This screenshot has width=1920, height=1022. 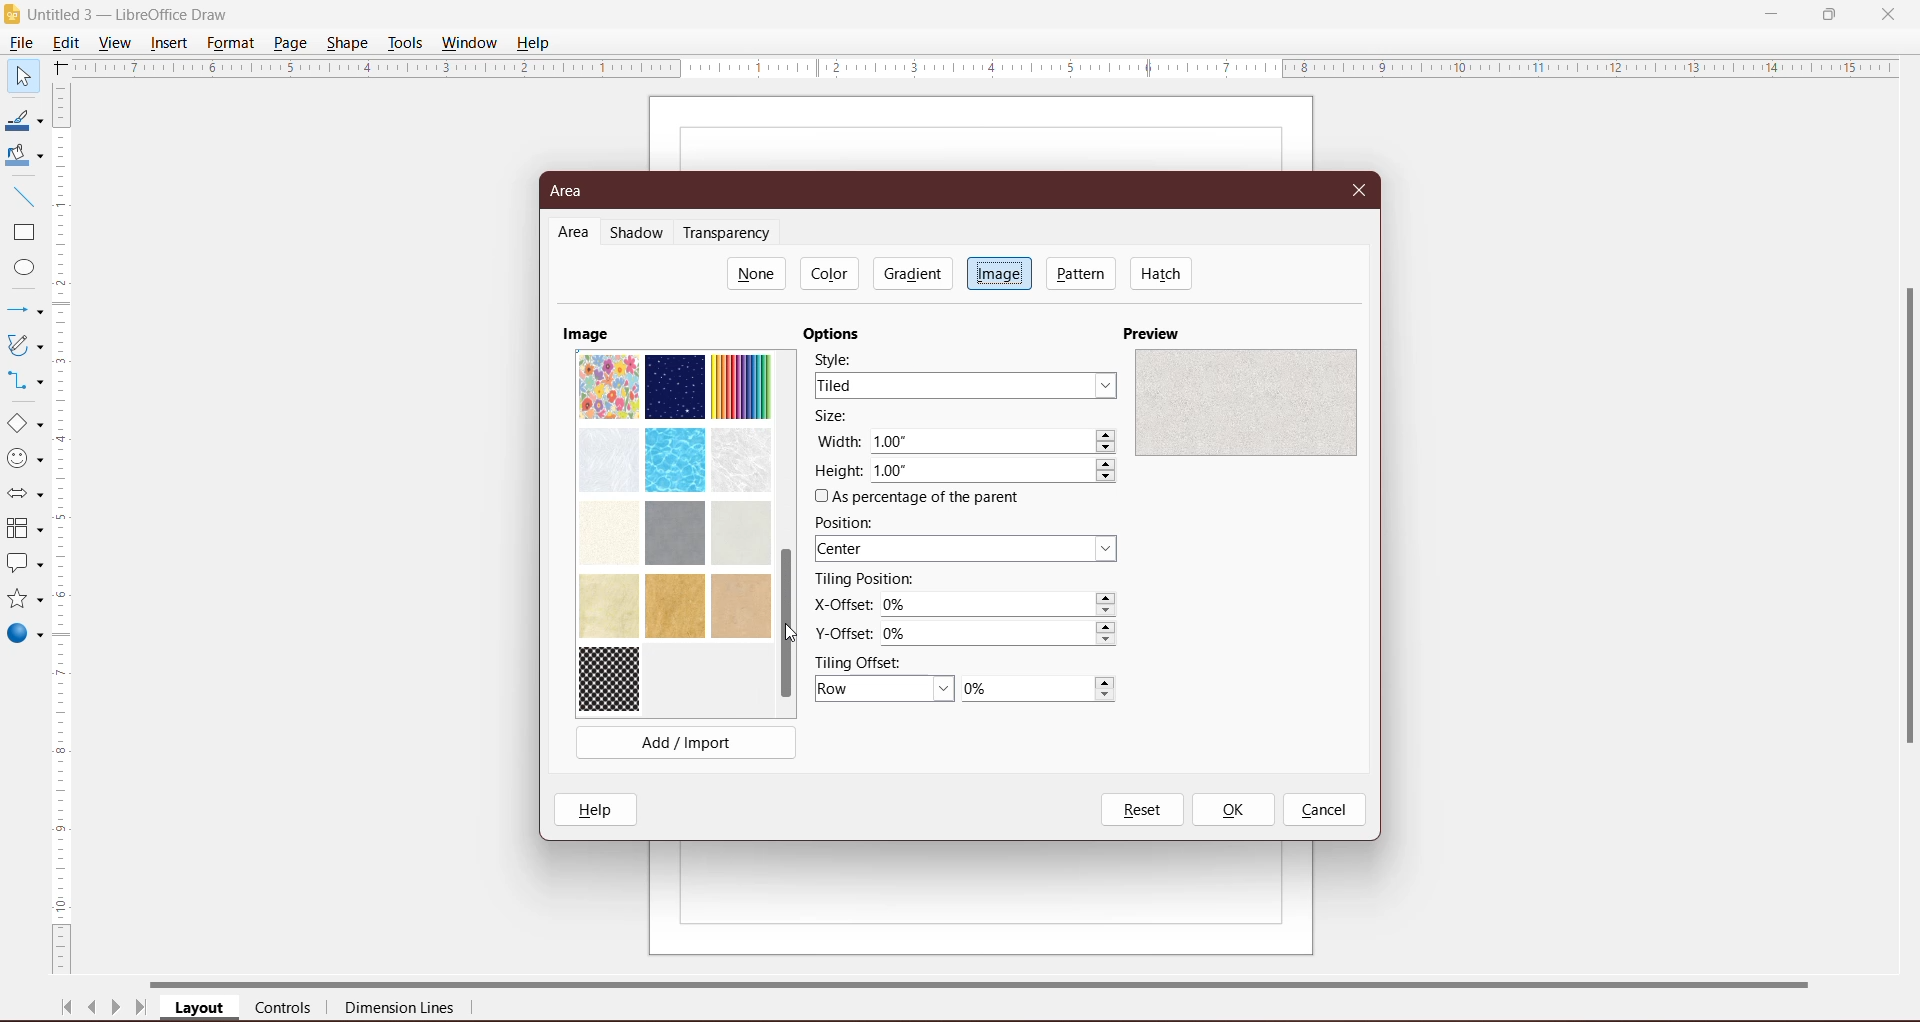 What do you see at coordinates (116, 42) in the screenshot?
I see `View` at bounding box center [116, 42].